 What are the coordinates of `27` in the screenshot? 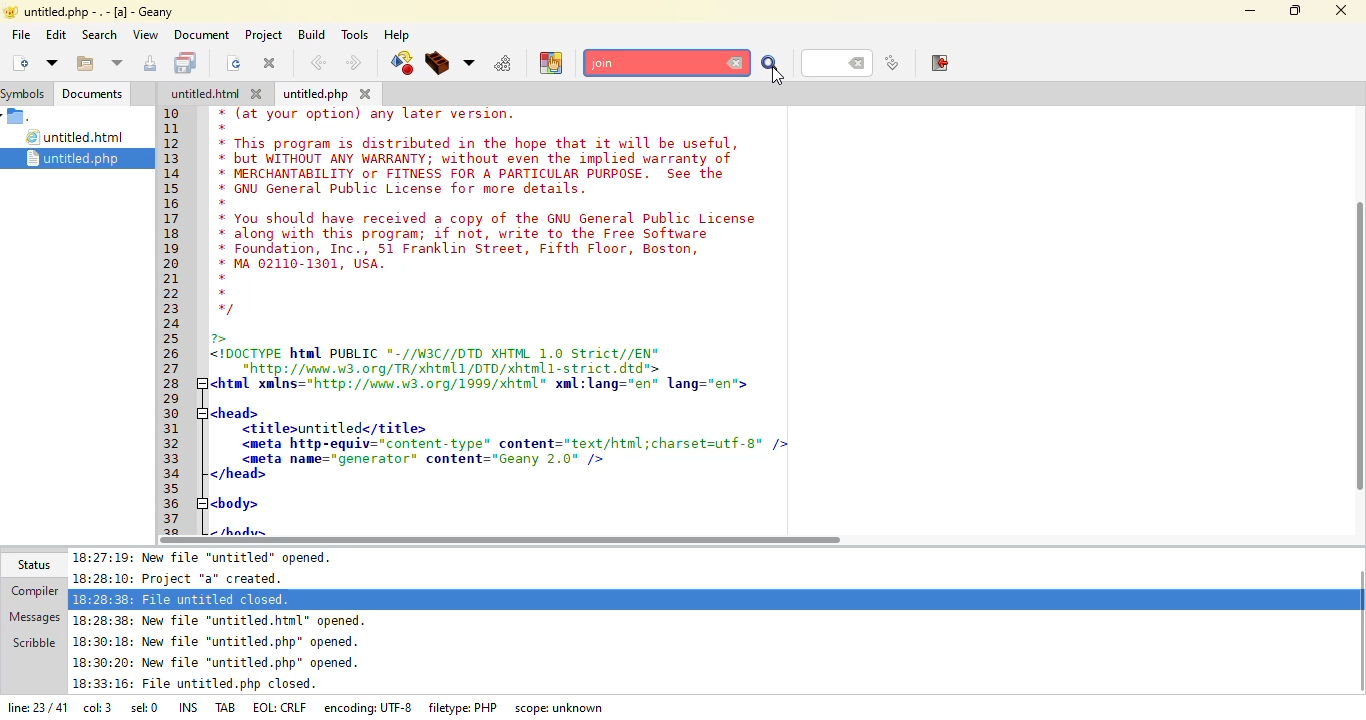 It's located at (174, 368).